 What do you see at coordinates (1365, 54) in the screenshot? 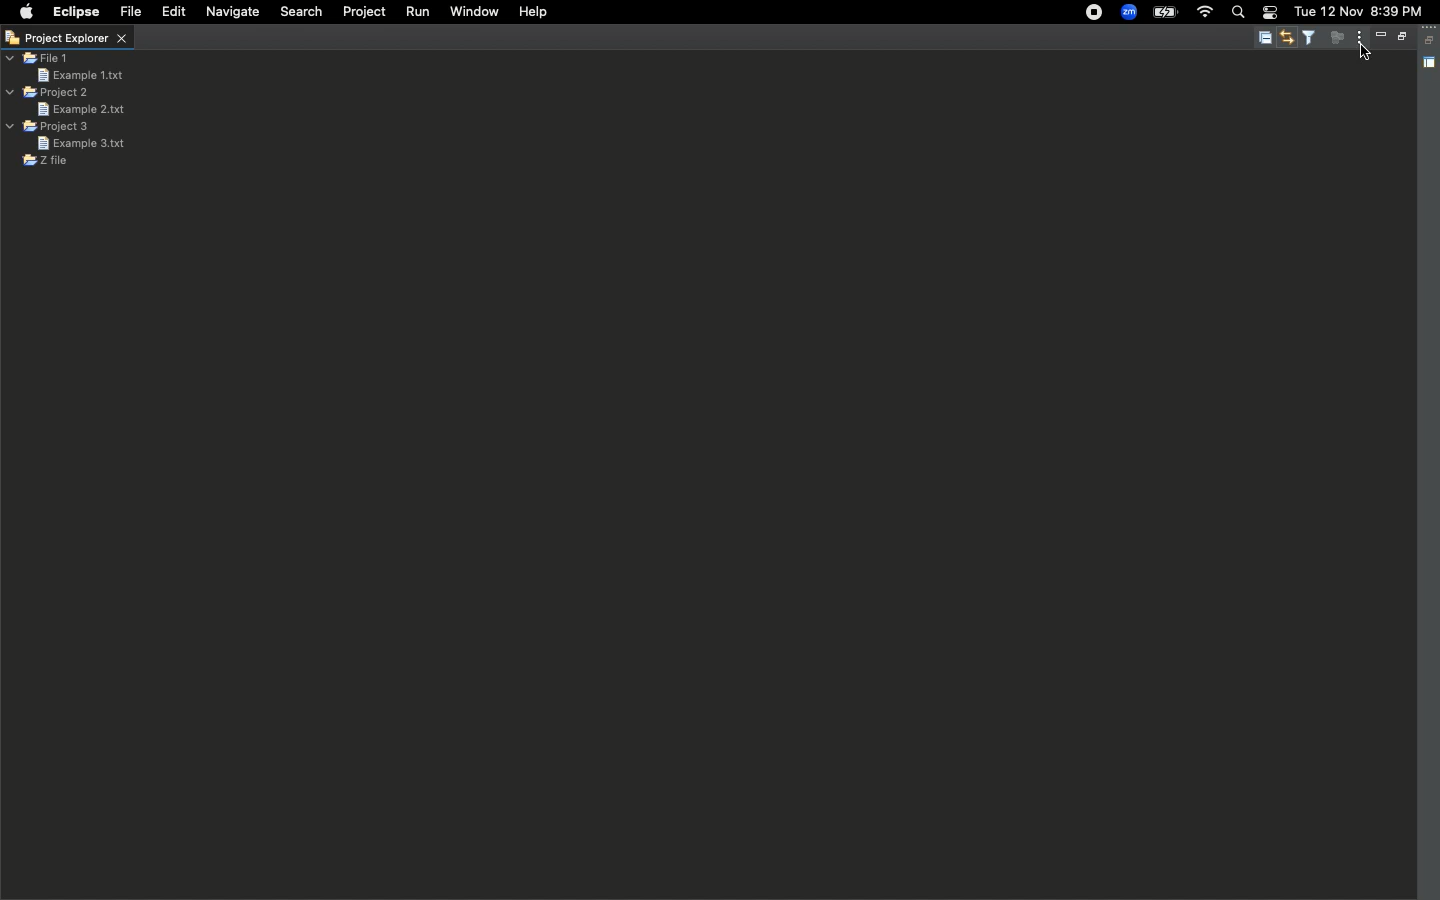
I see `Clicking on view menu` at bounding box center [1365, 54].